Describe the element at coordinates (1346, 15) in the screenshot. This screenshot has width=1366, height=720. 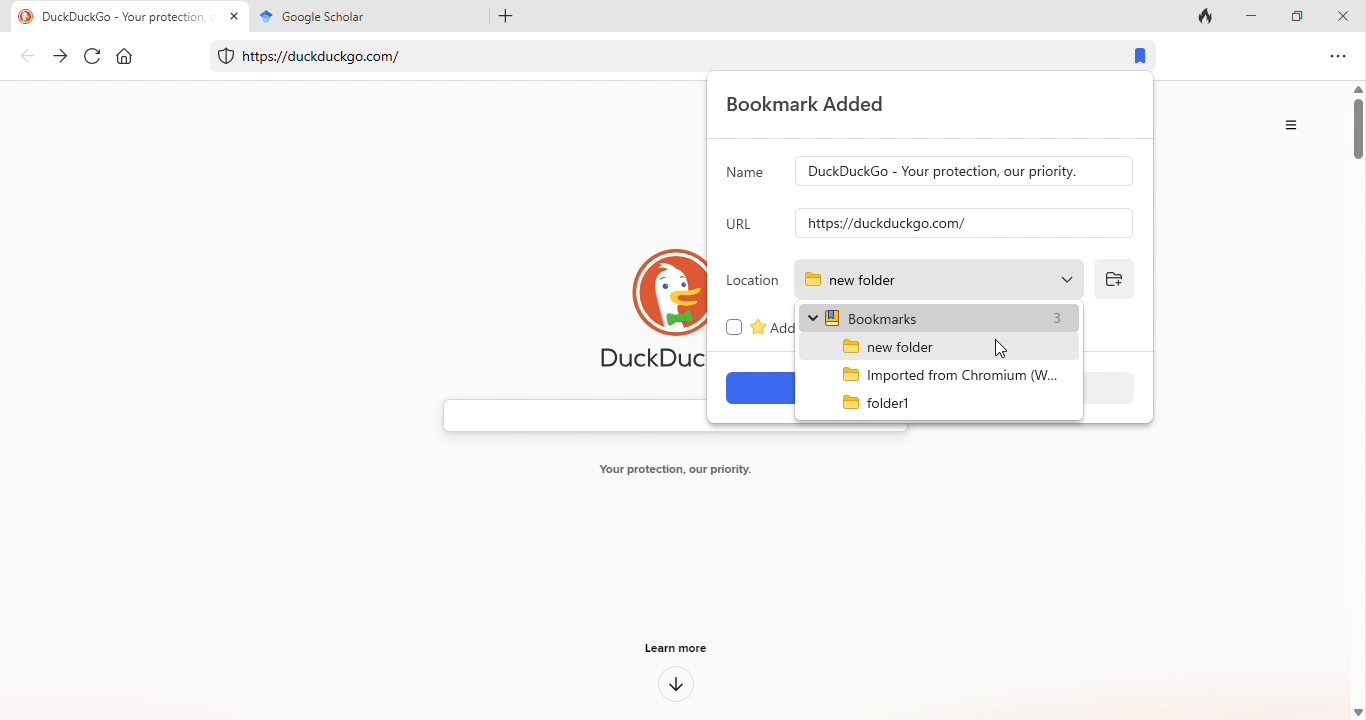
I see `close` at that location.